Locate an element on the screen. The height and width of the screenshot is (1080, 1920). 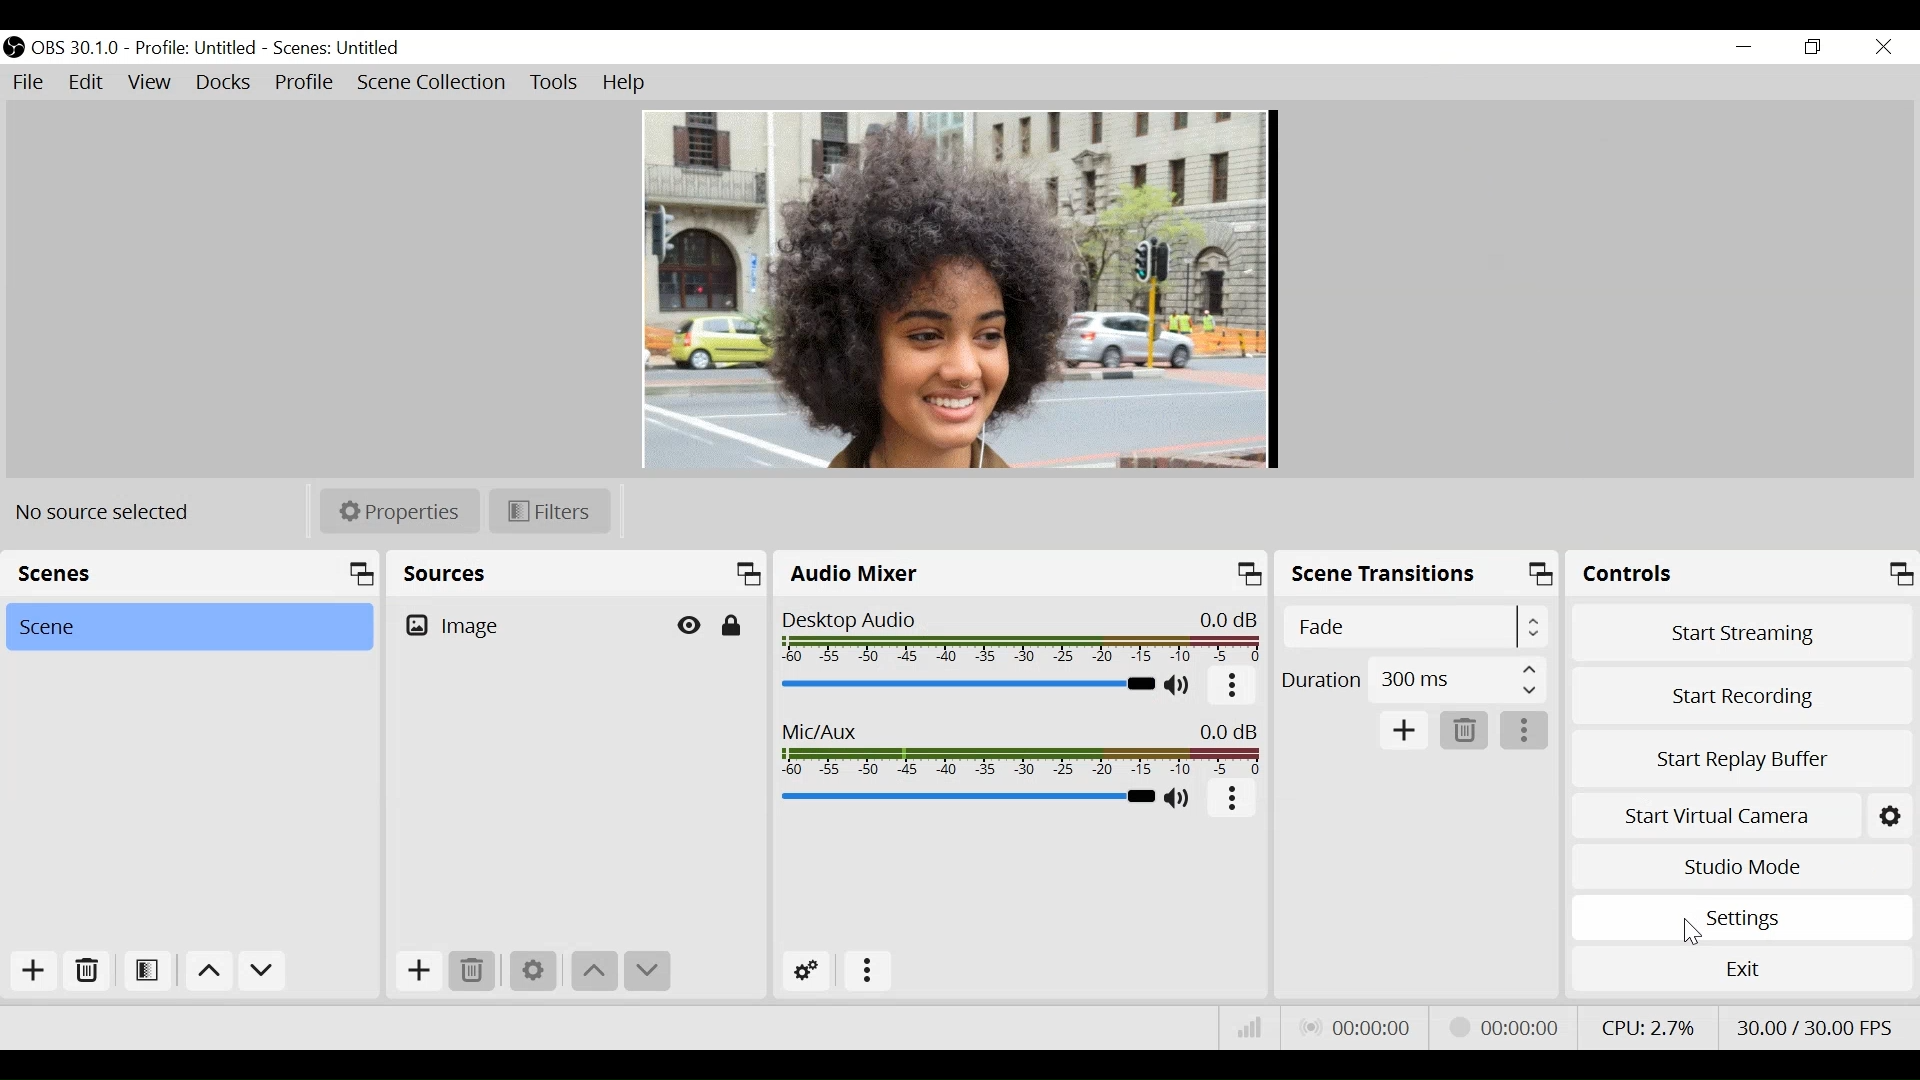
Controls is located at coordinates (1742, 574).